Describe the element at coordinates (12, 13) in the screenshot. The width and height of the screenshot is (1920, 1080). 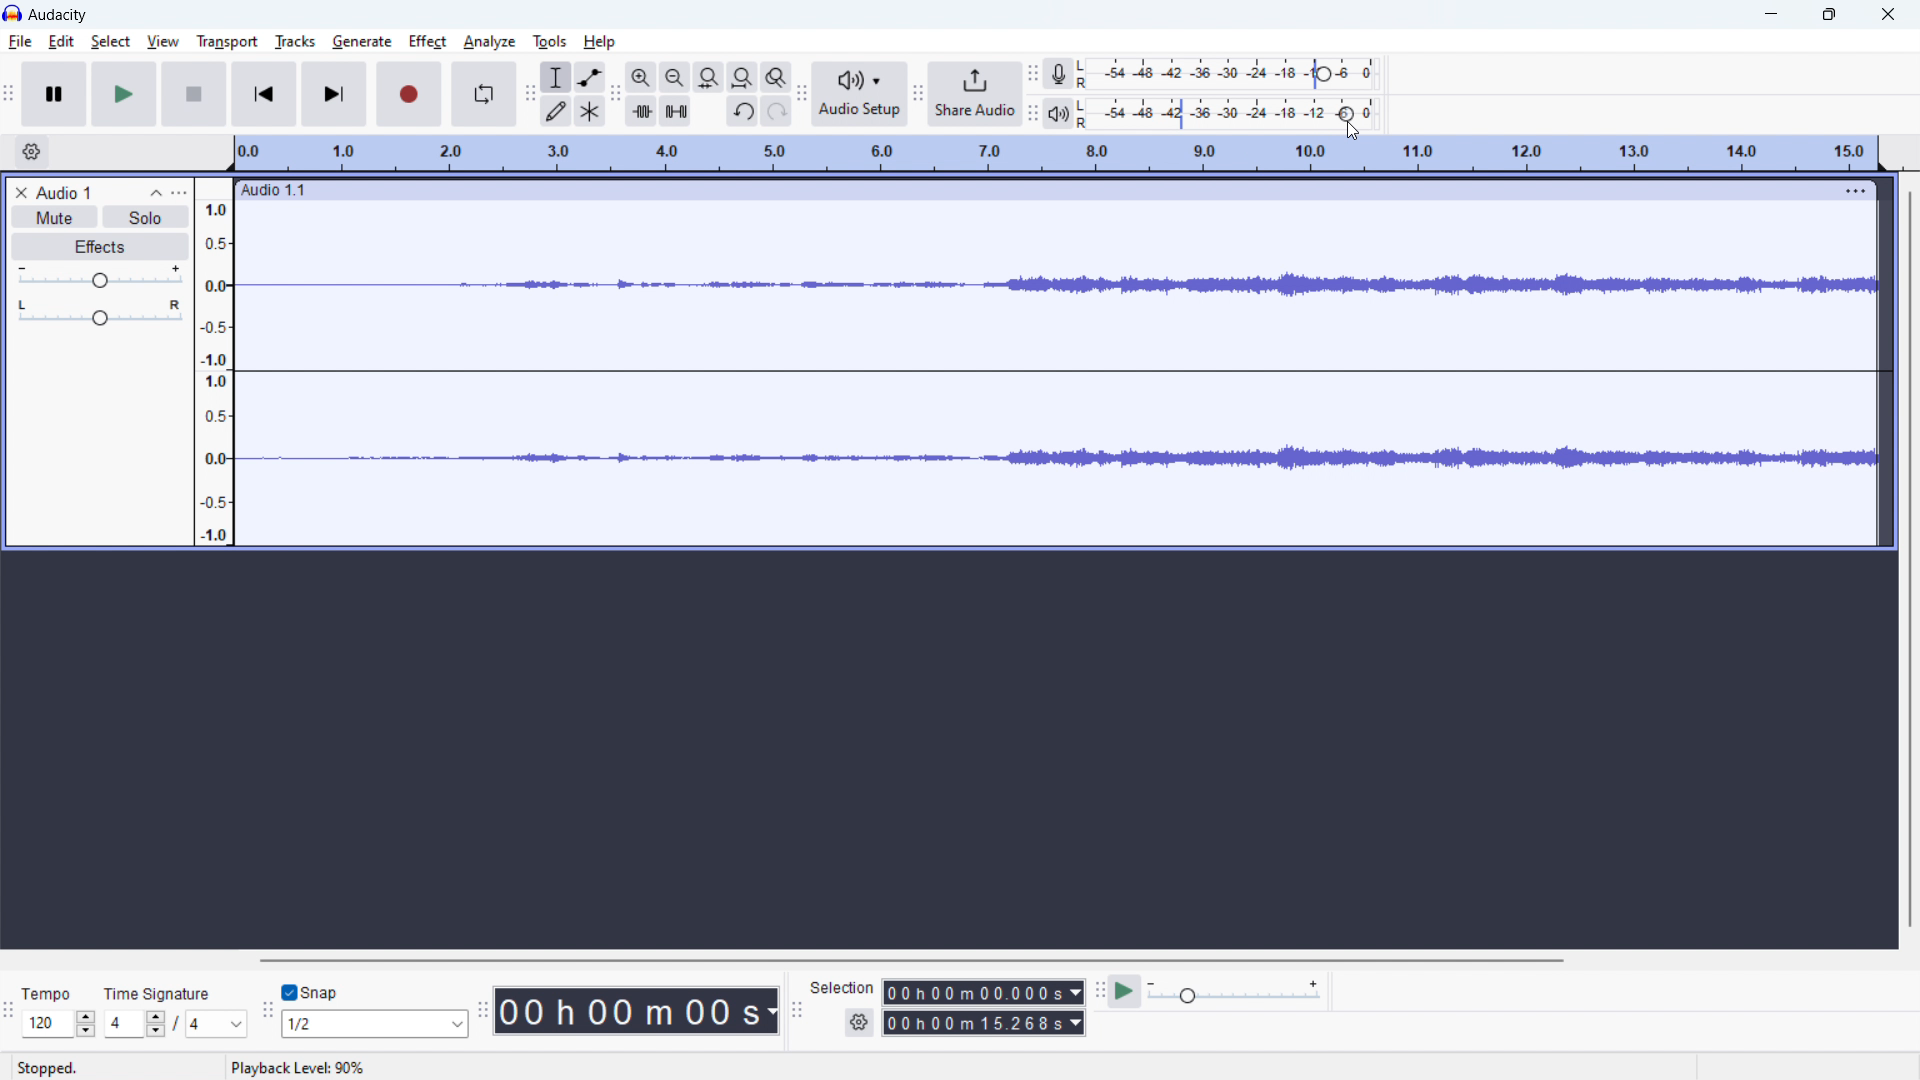
I see `logo` at that location.